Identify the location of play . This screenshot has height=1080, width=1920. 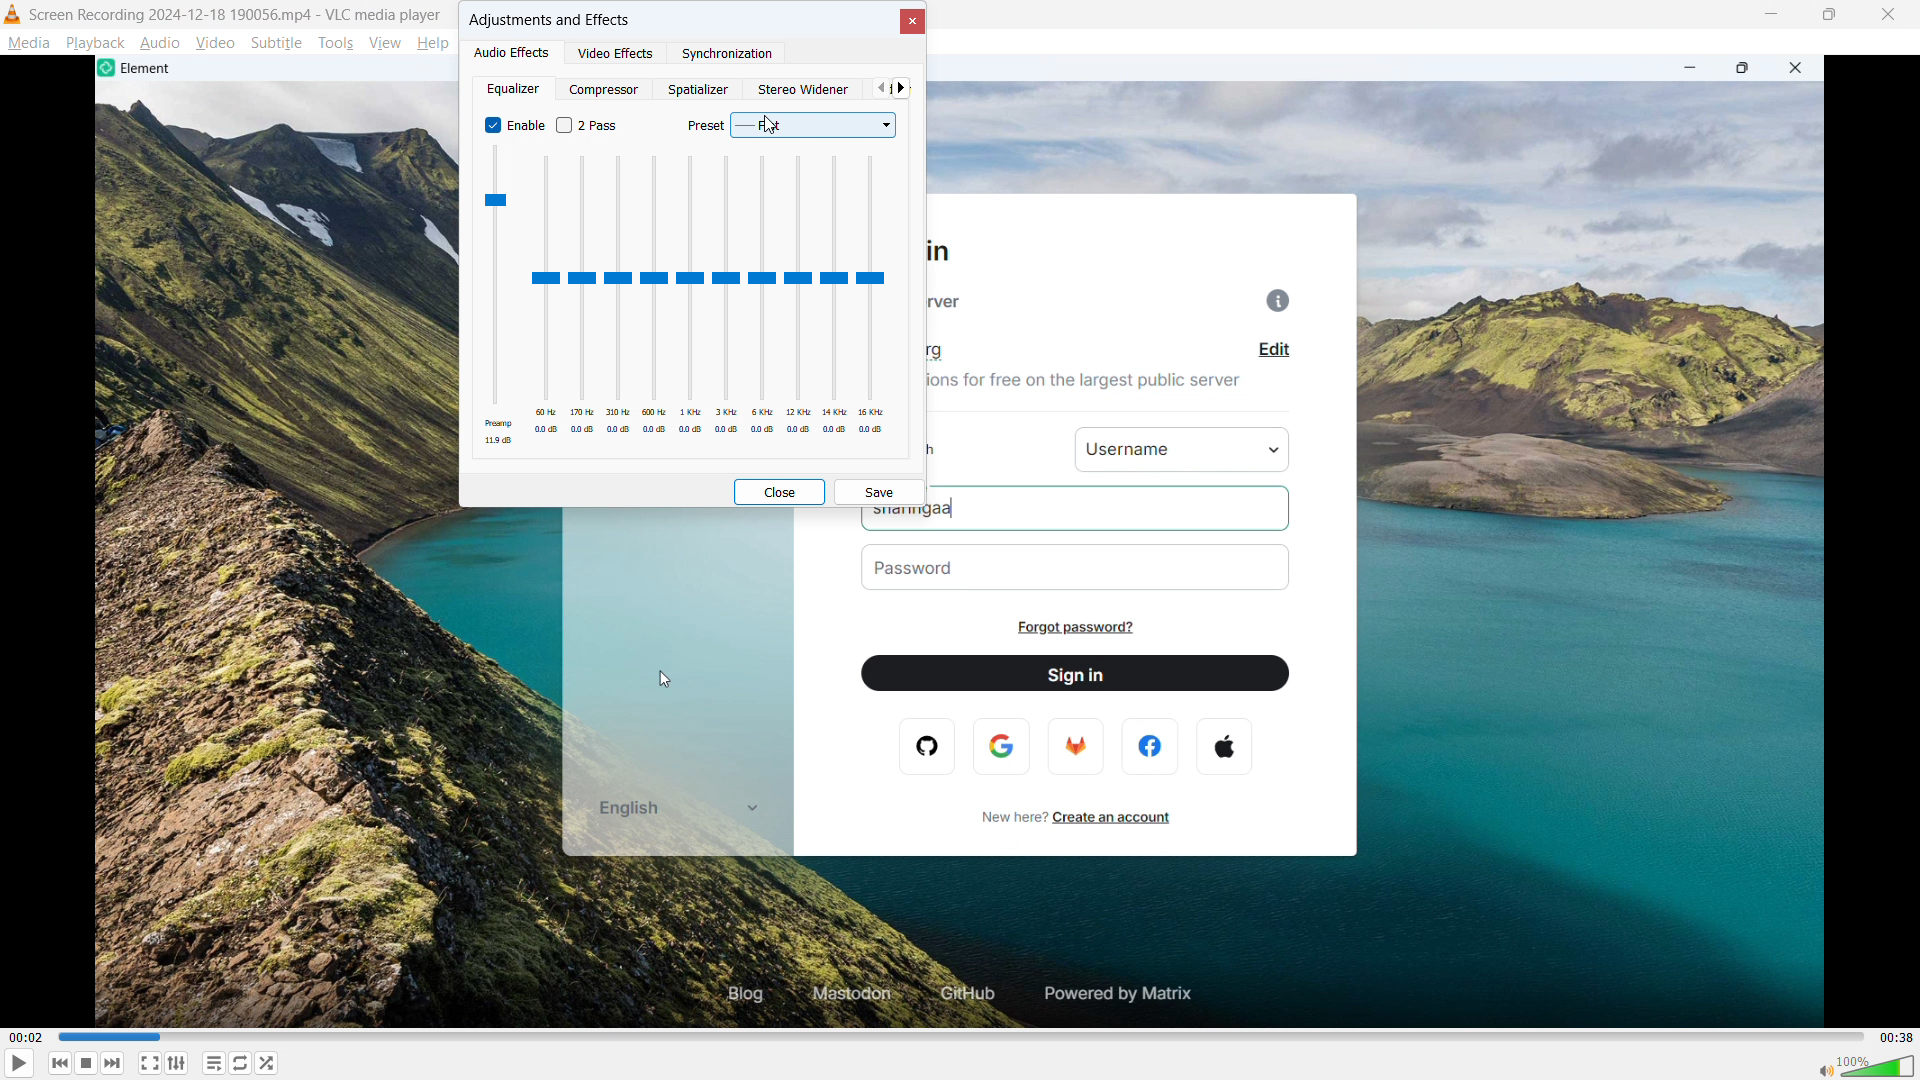
(20, 1063).